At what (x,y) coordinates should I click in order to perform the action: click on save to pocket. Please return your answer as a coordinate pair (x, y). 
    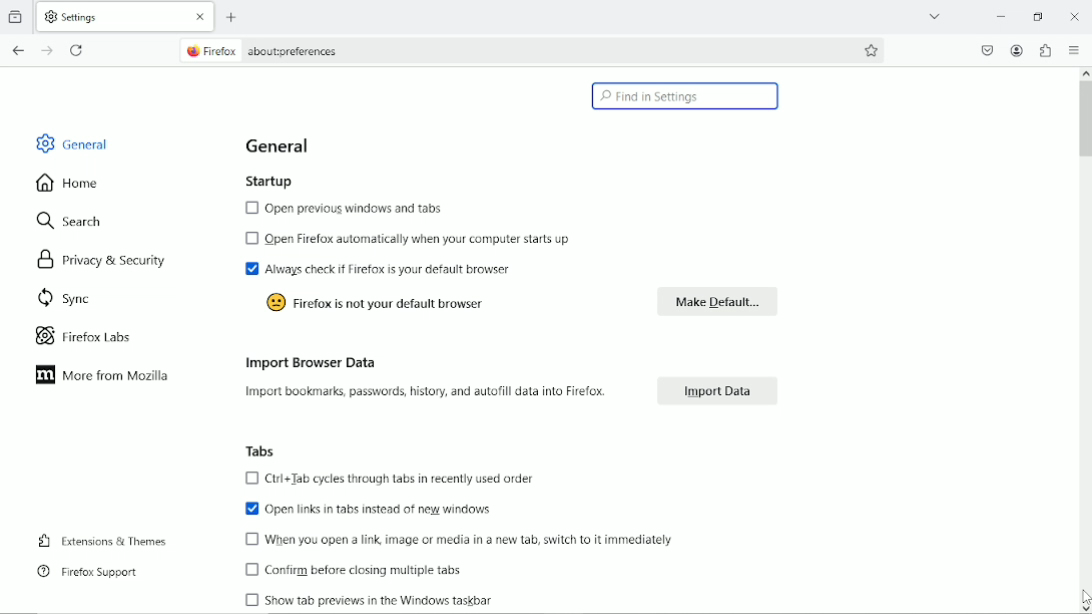
    Looking at the image, I should click on (985, 50).